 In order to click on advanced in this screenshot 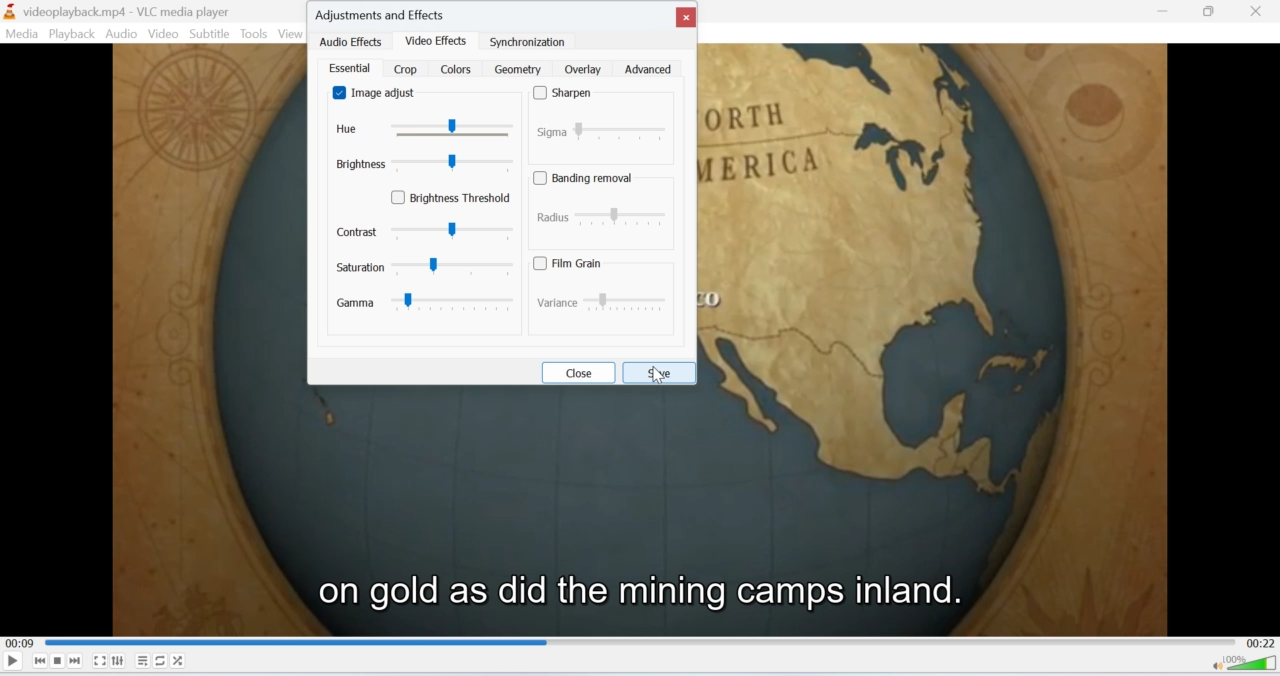, I will do `click(649, 70)`.